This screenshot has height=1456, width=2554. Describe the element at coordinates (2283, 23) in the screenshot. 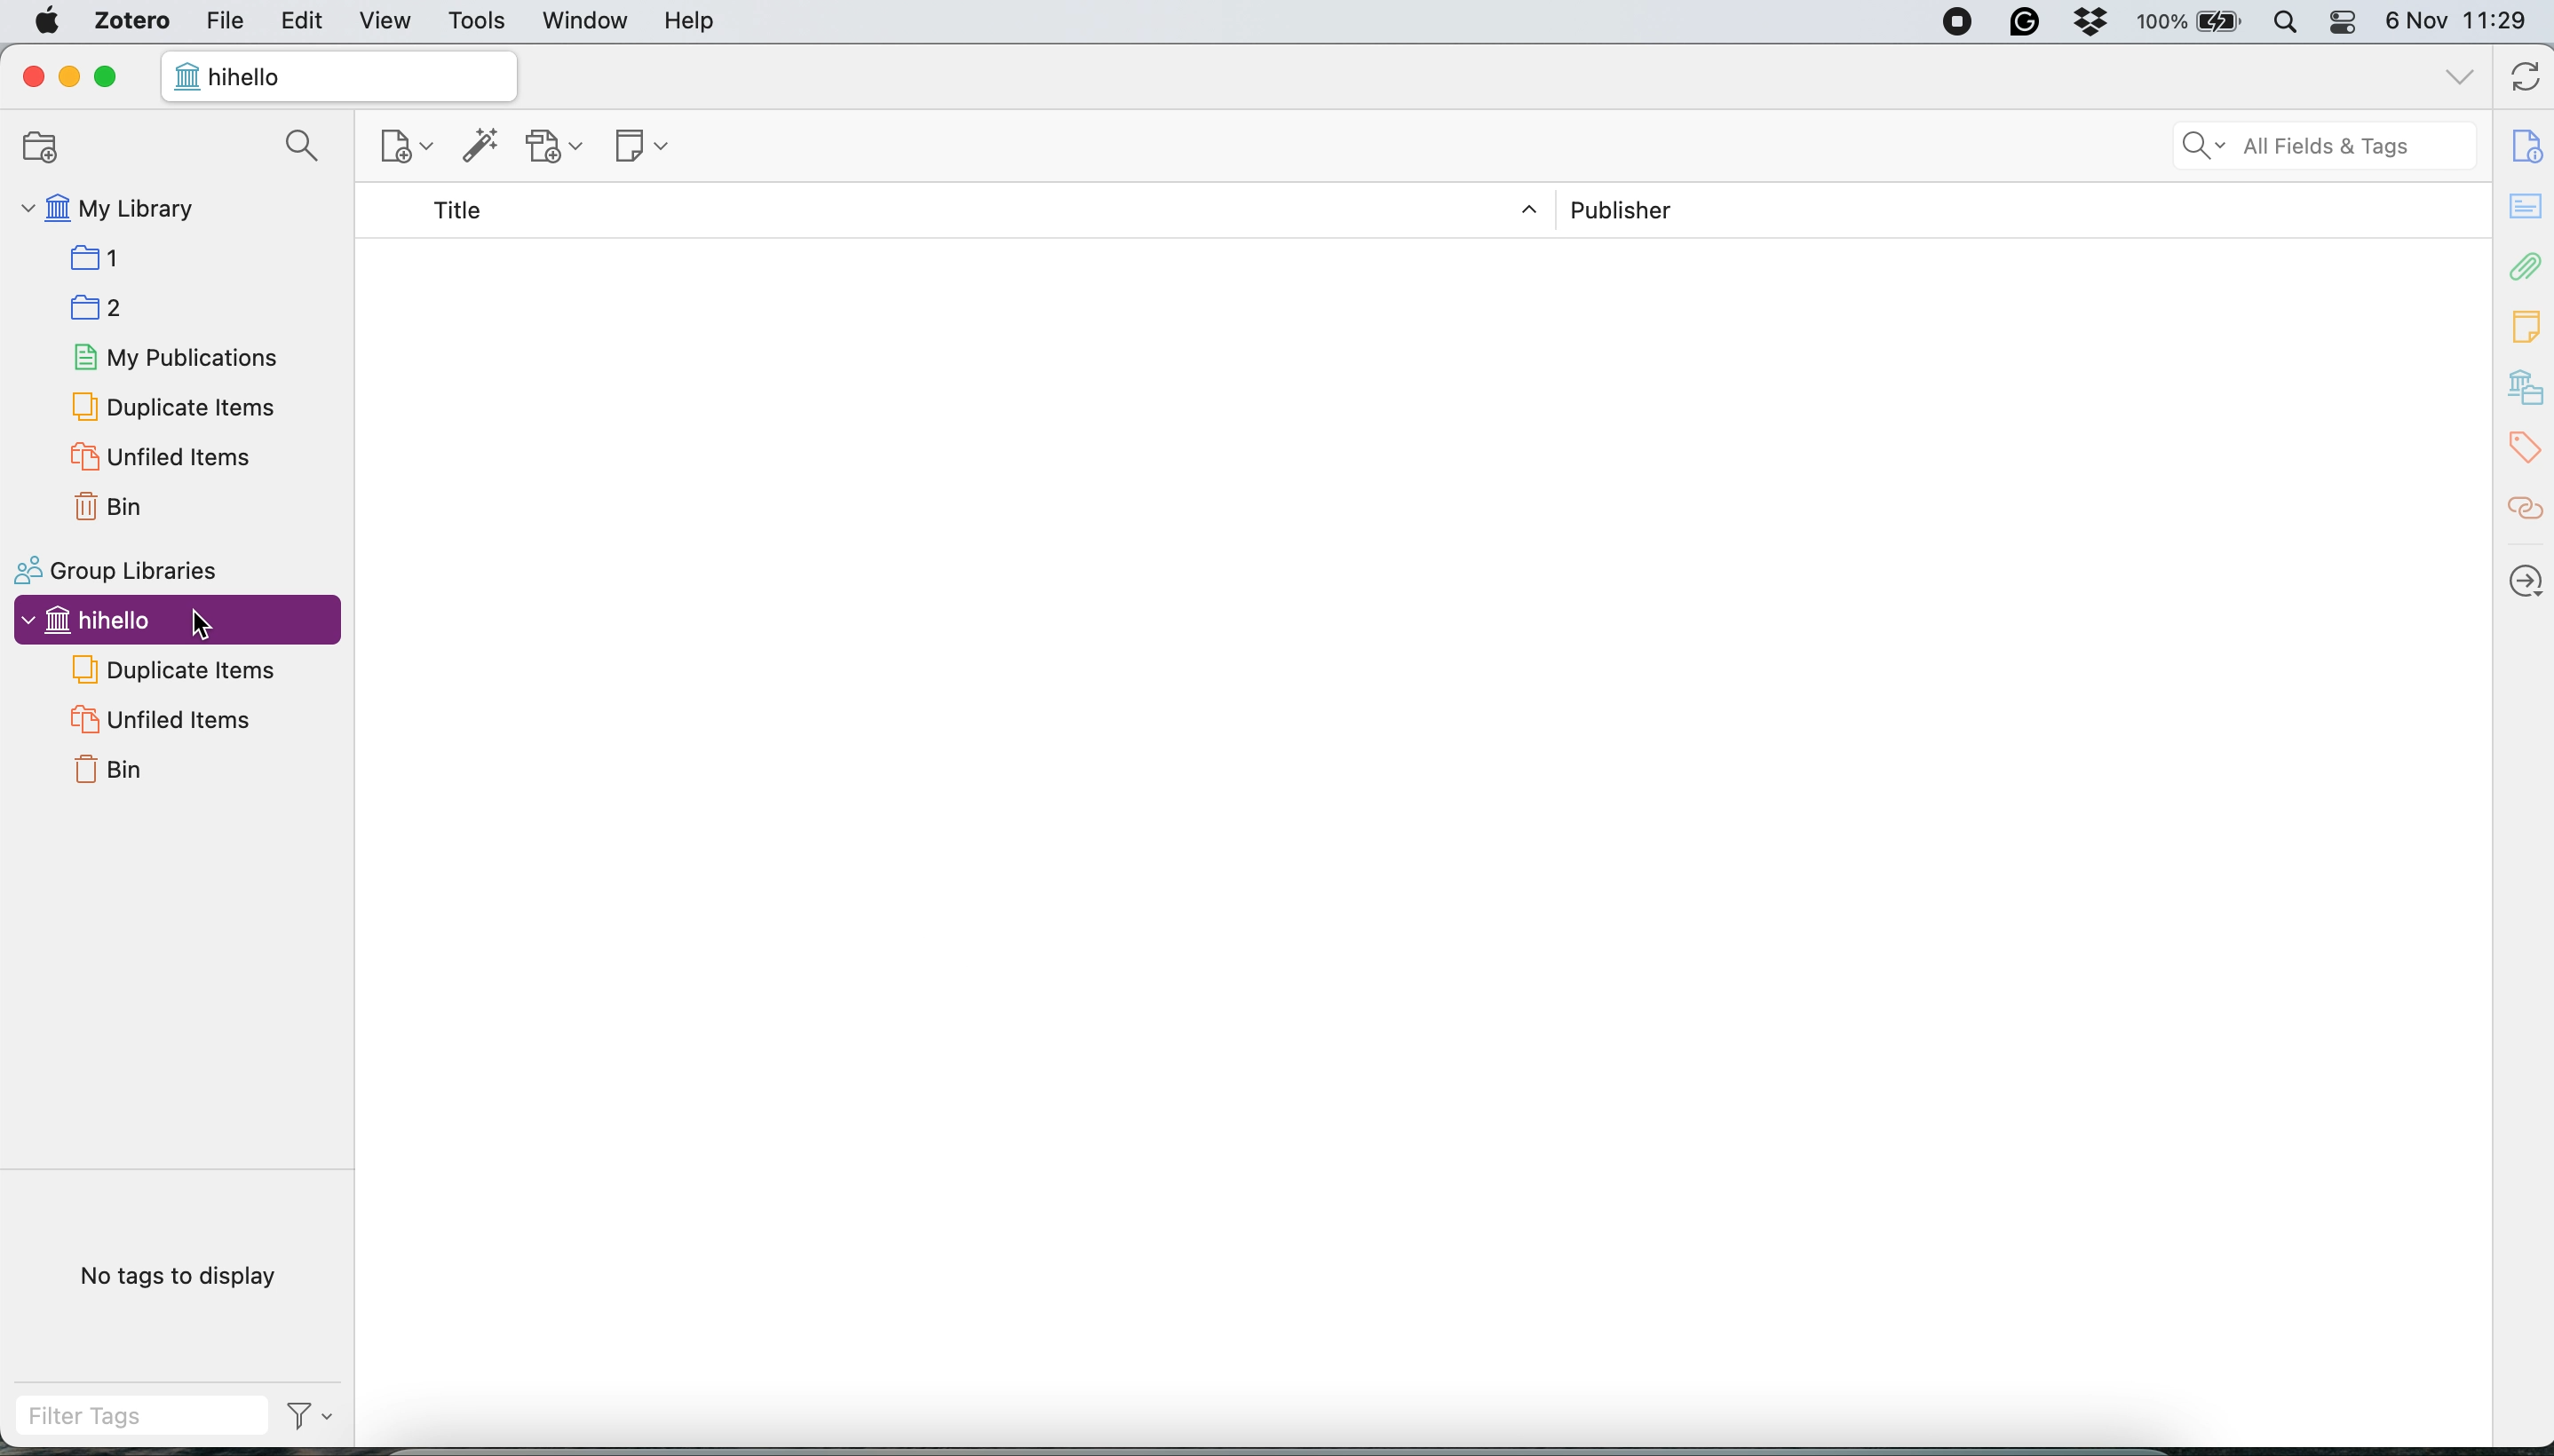

I see `spotlight search` at that location.